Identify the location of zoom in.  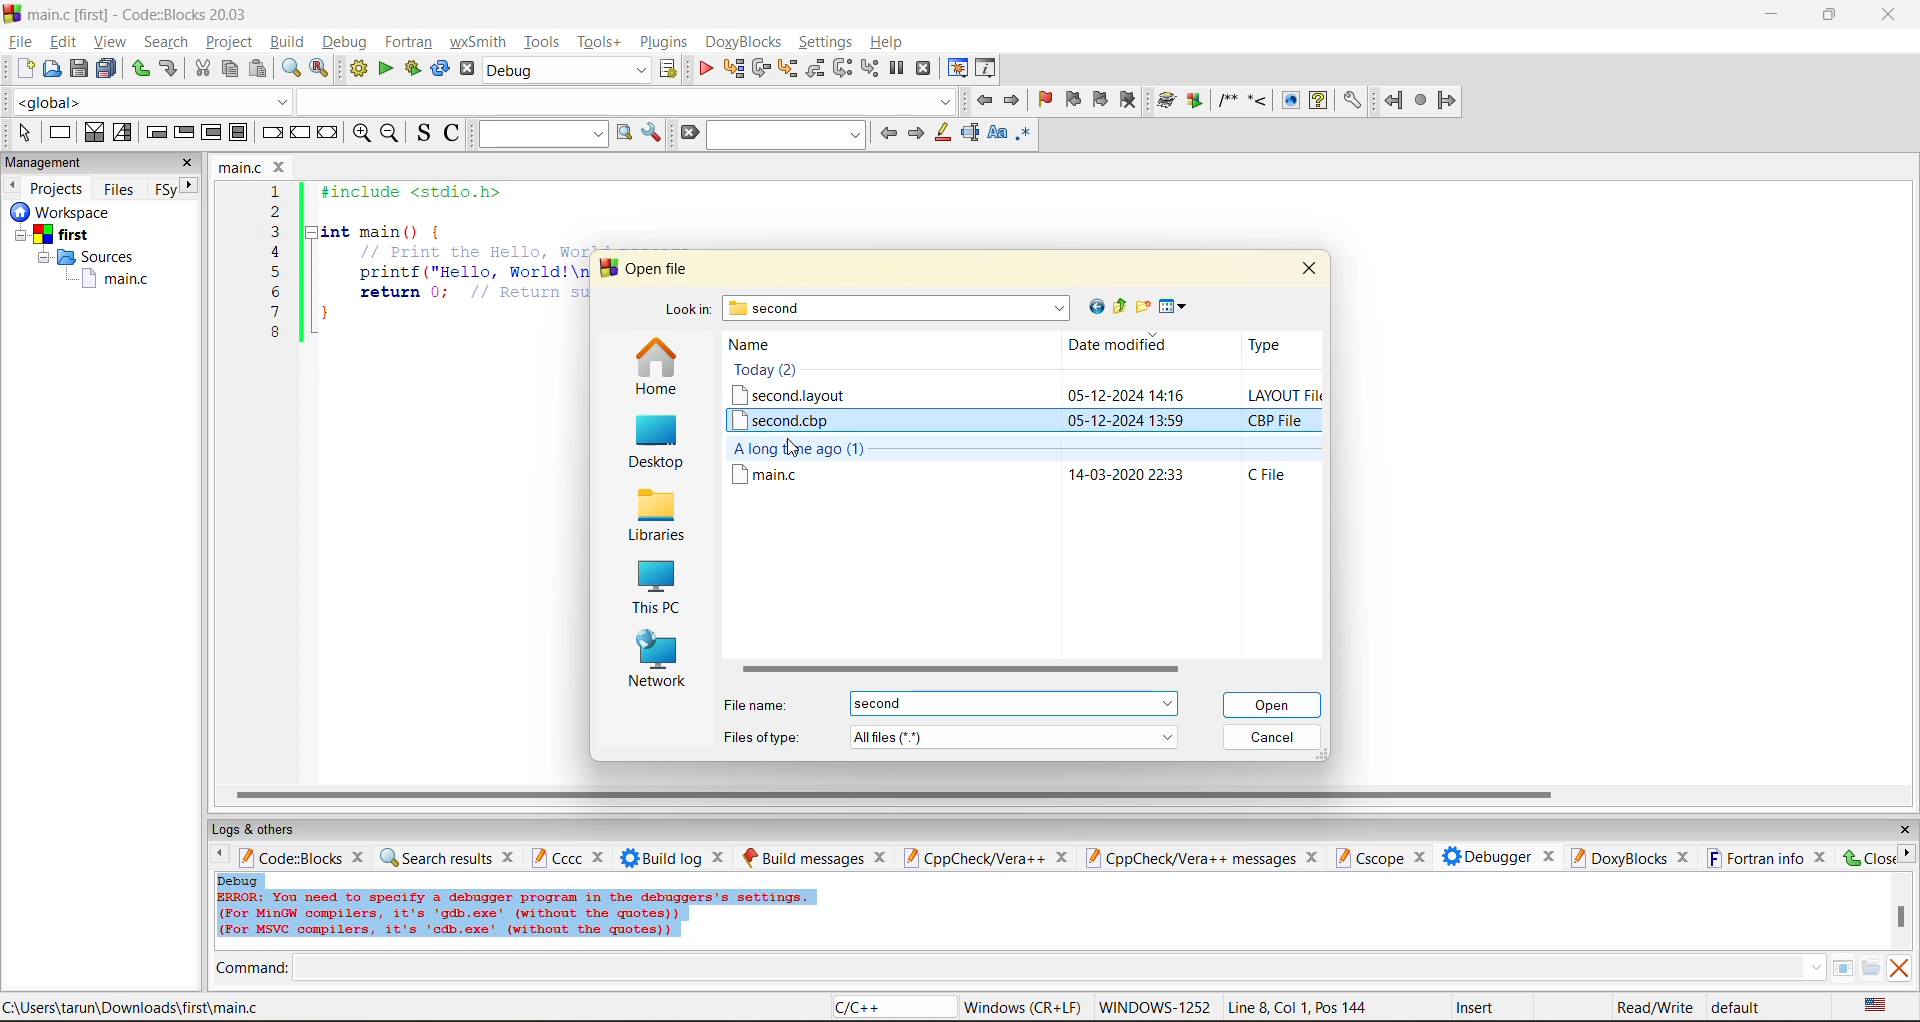
(363, 134).